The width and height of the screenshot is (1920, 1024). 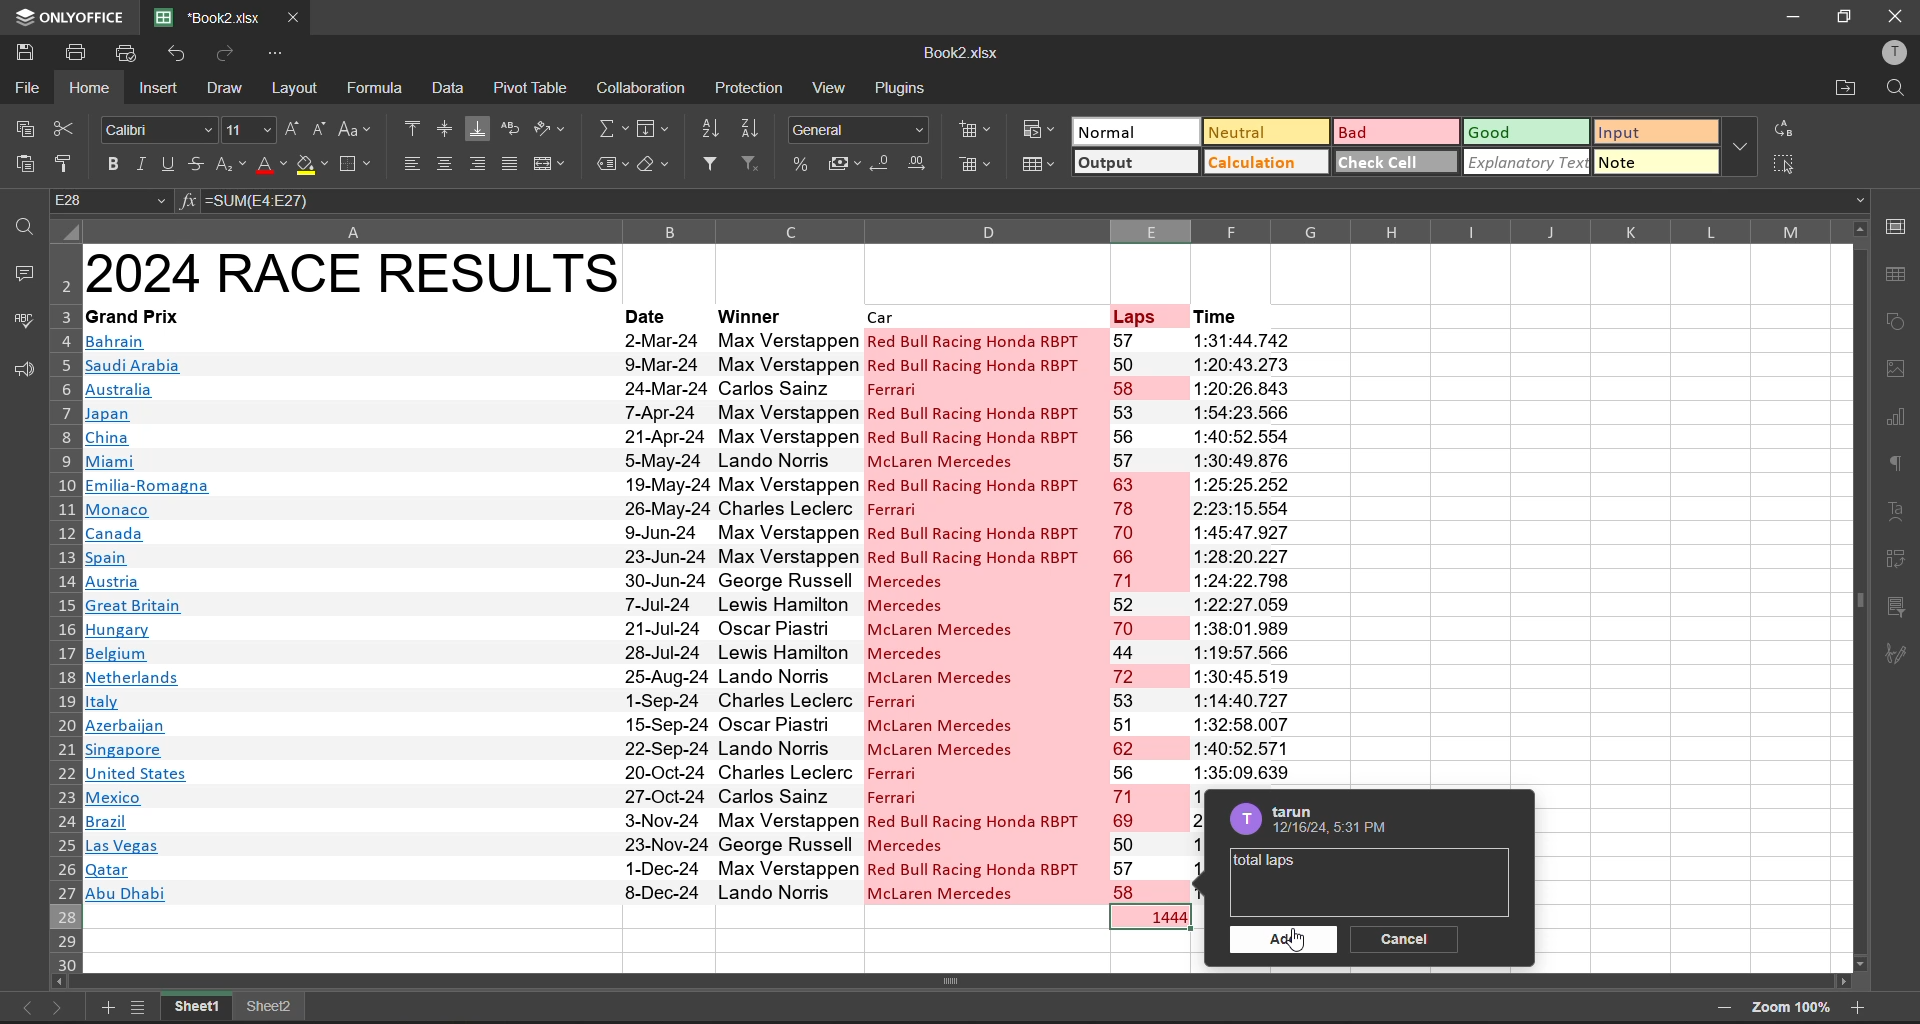 I want to click on neutral, so click(x=1261, y=133).